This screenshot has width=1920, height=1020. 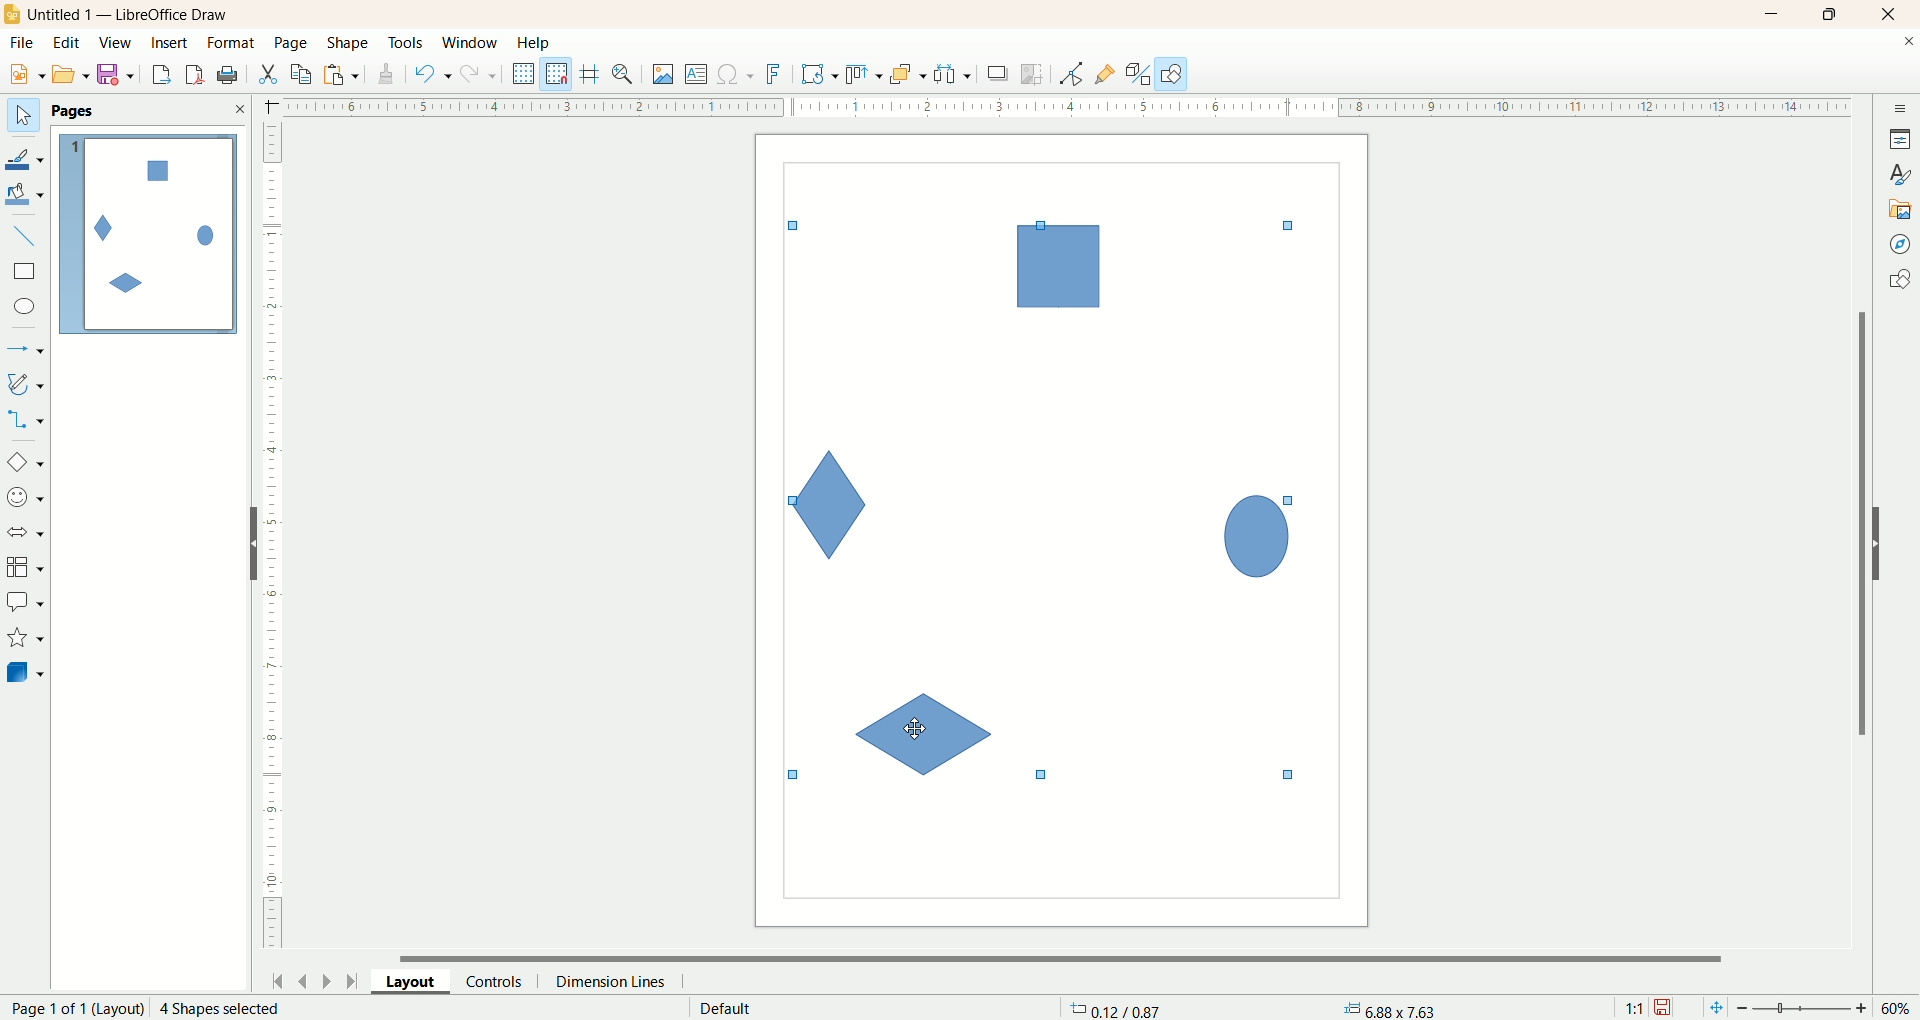 I want to click on zo, so click(x=626, y=74).